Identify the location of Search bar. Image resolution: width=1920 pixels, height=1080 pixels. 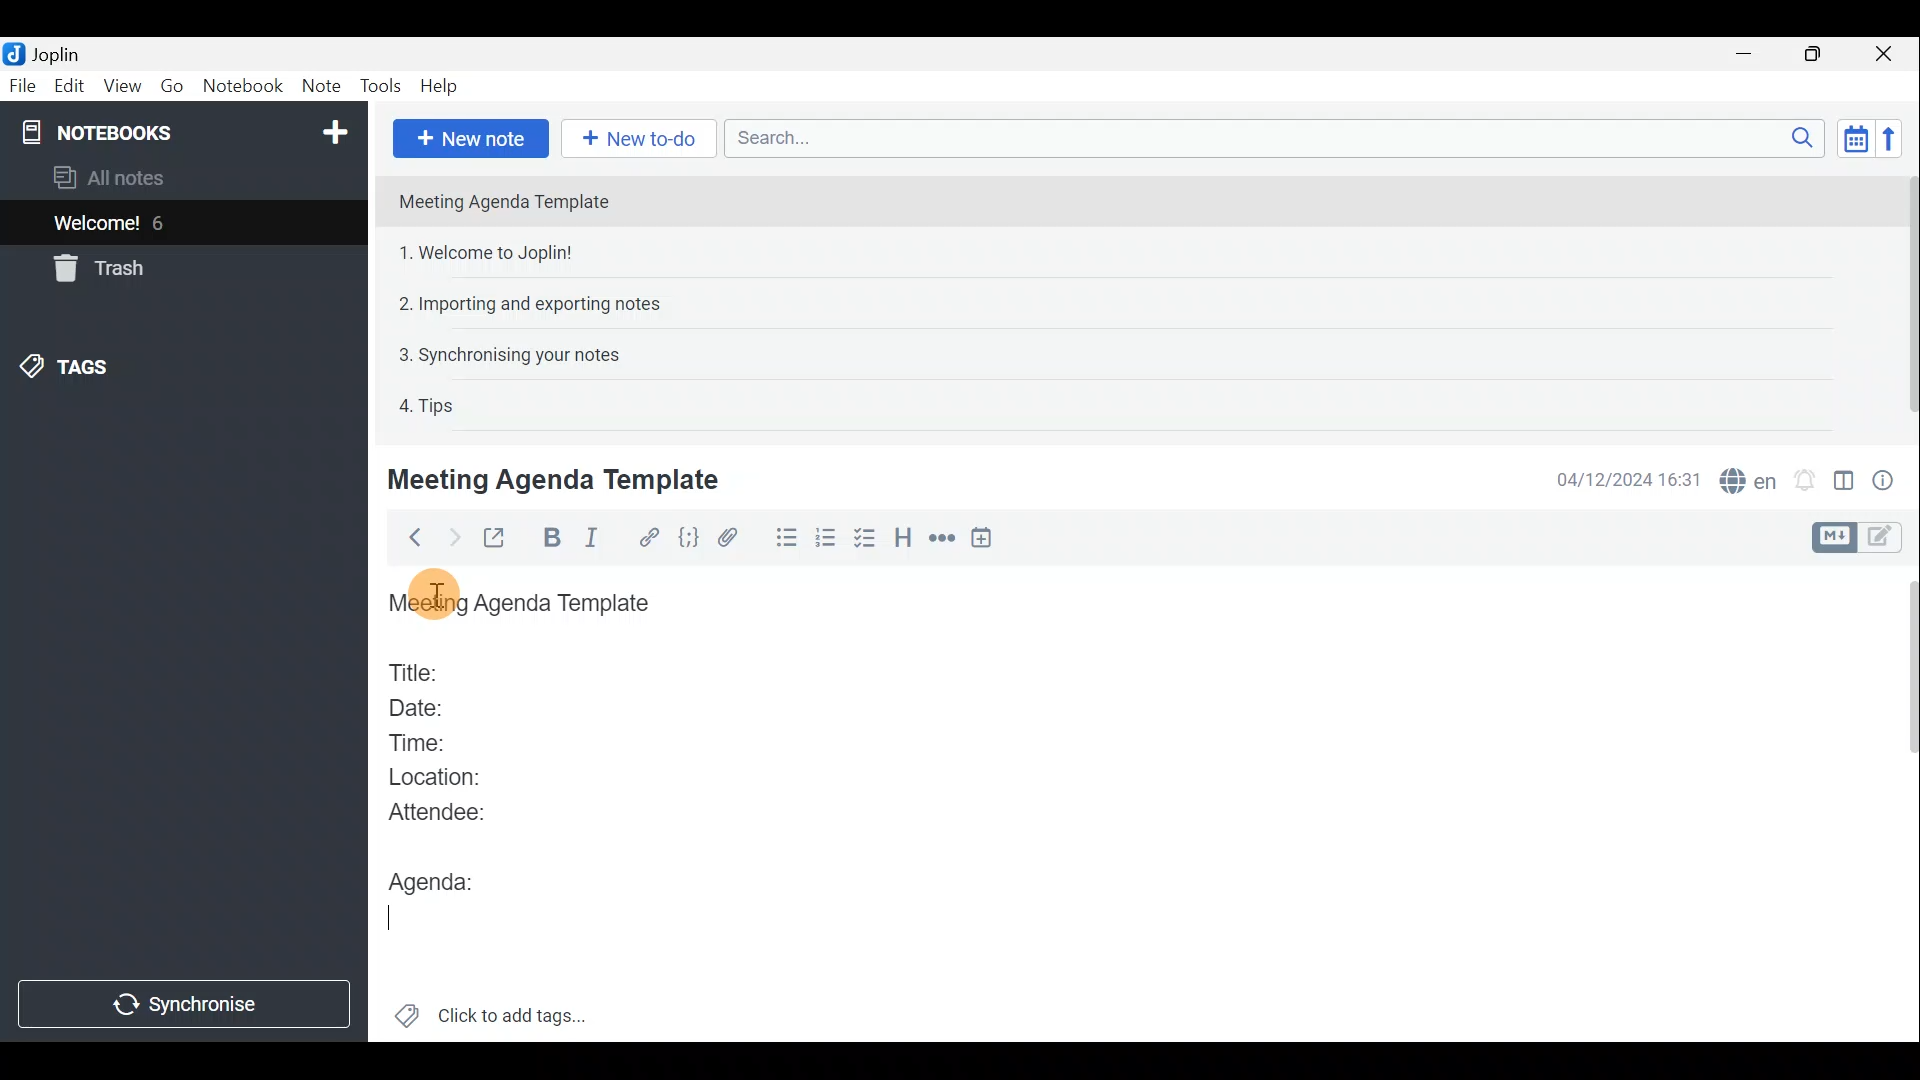
(1269, 137).